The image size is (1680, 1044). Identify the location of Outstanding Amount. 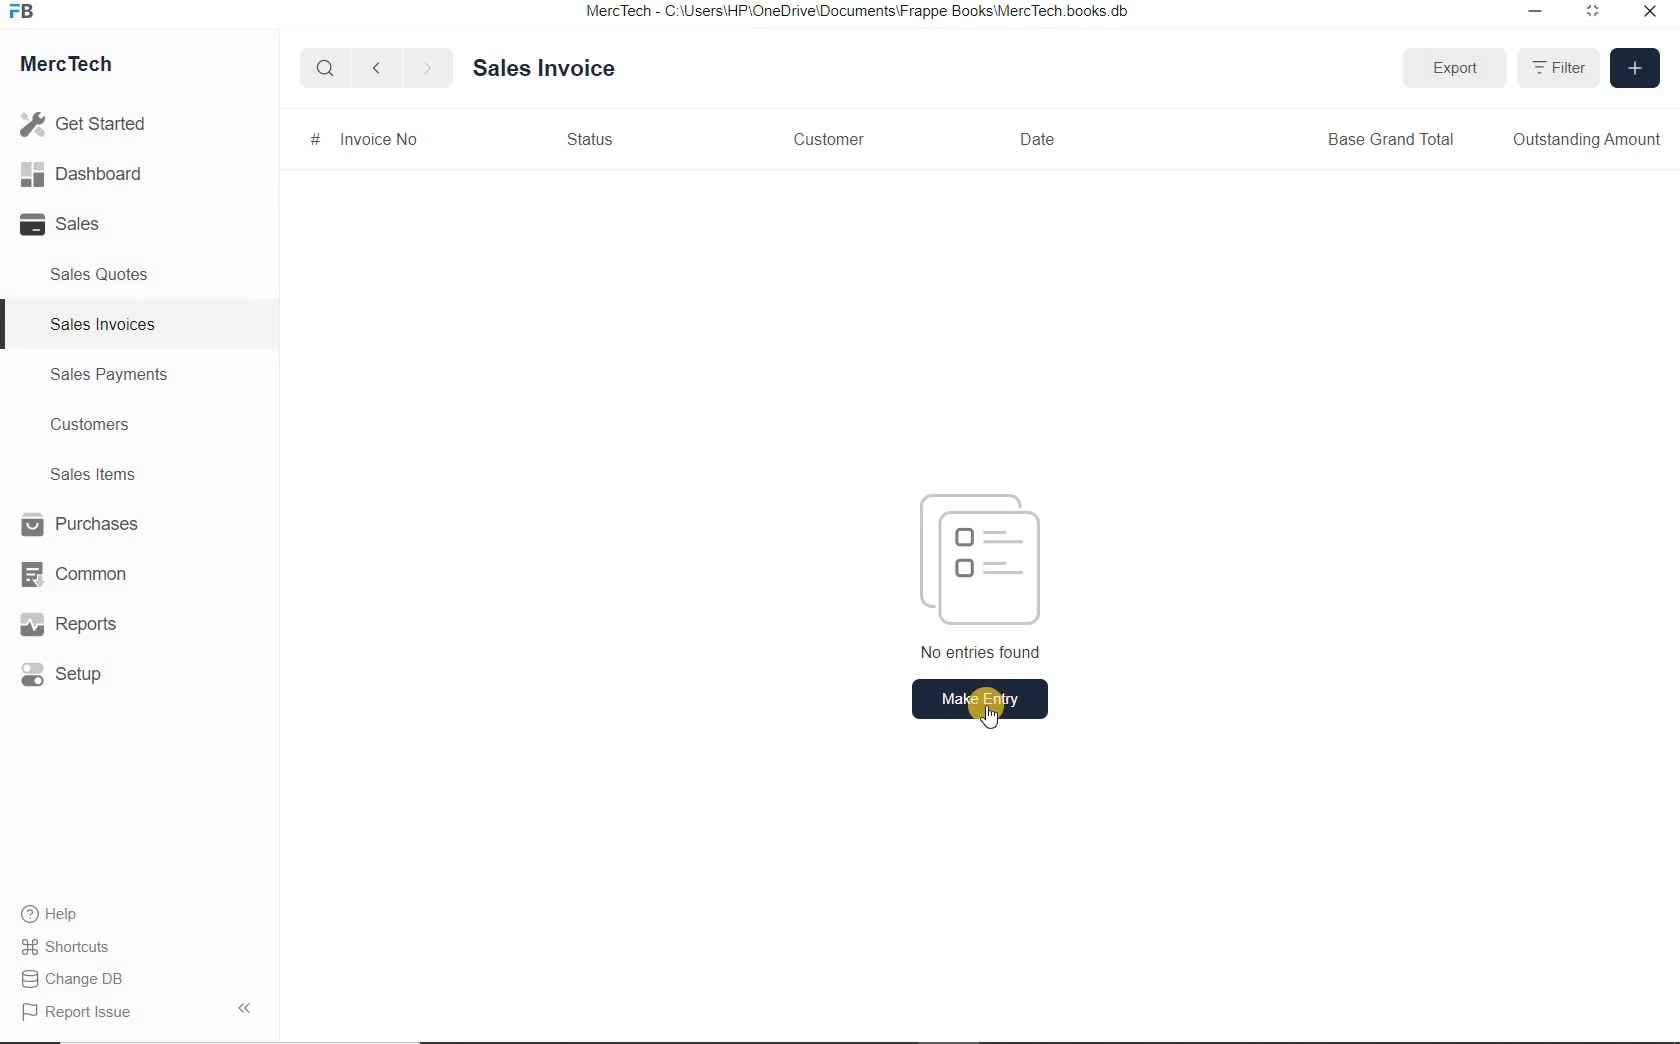
(1588, 140).